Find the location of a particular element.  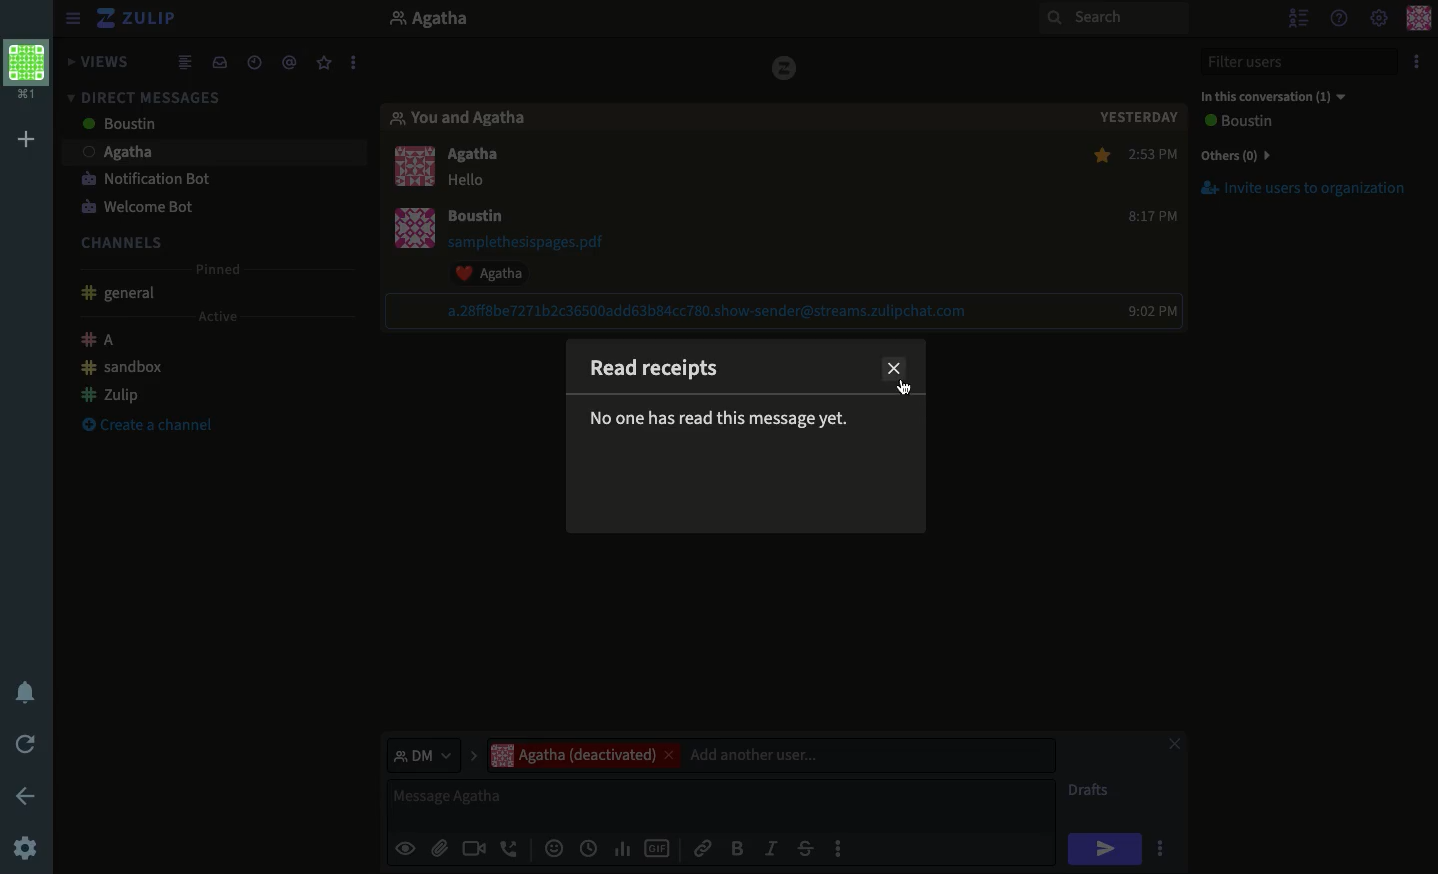

Create a channel is located at coordinates (143, 427).